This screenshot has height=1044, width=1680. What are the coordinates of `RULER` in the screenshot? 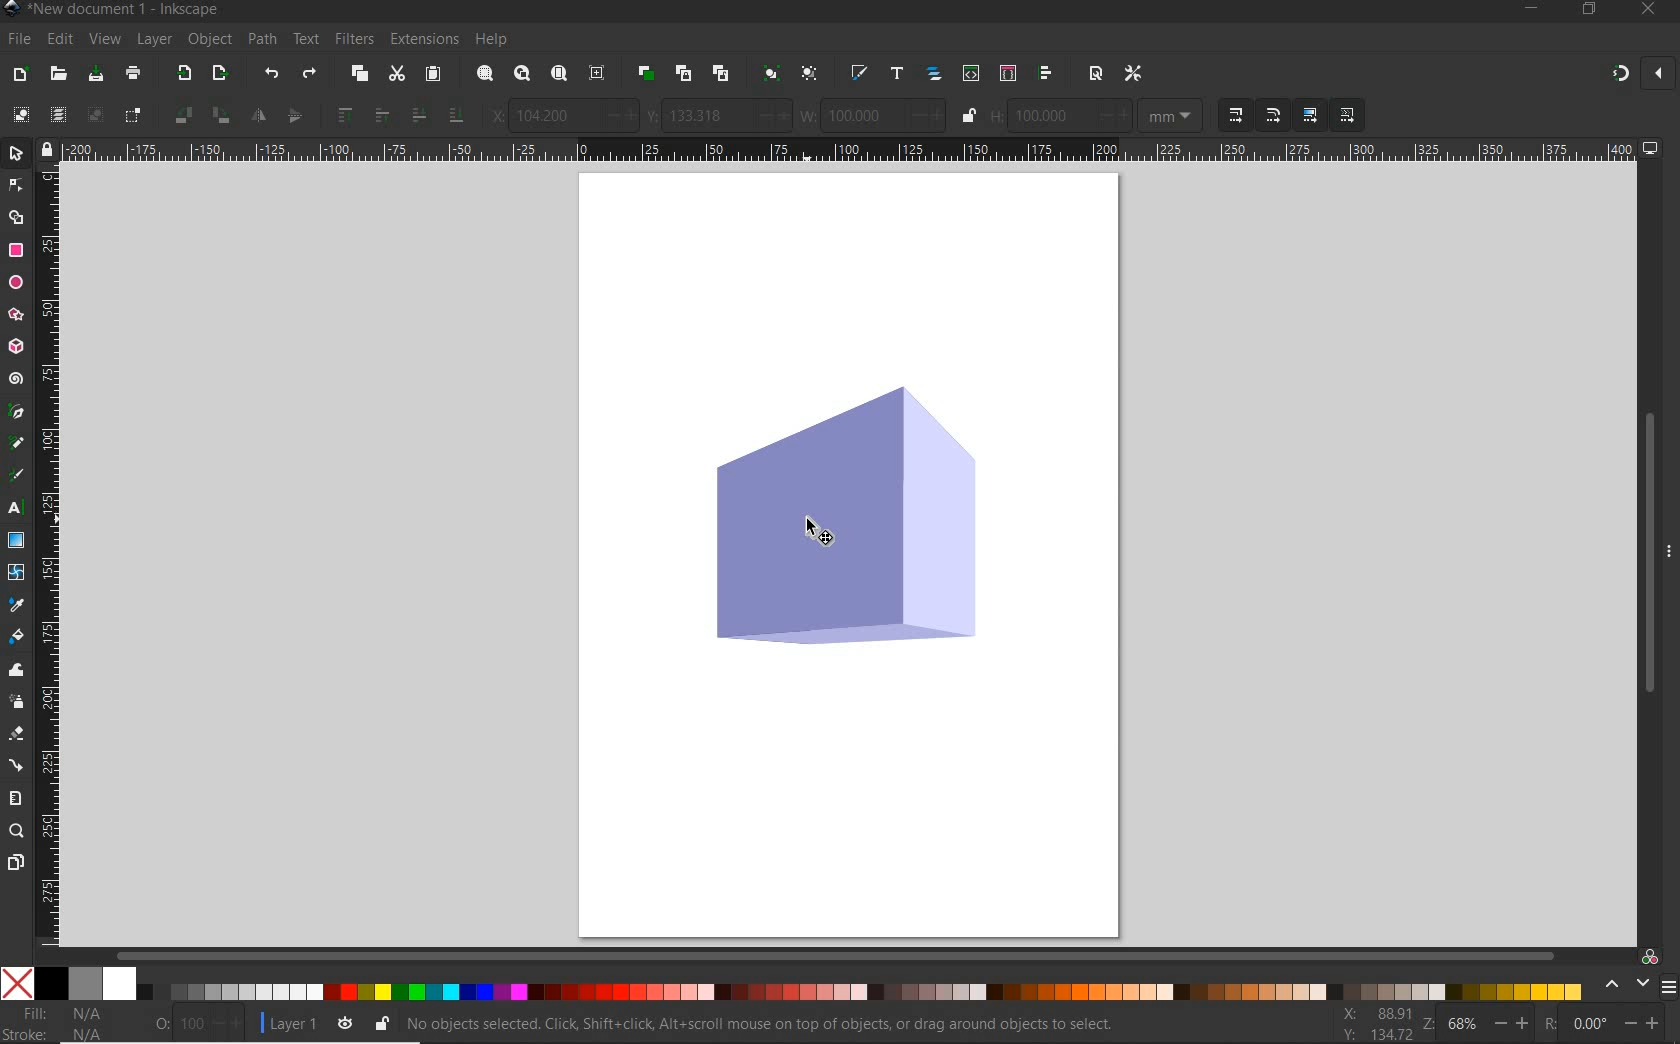 It's located at (49, 555).